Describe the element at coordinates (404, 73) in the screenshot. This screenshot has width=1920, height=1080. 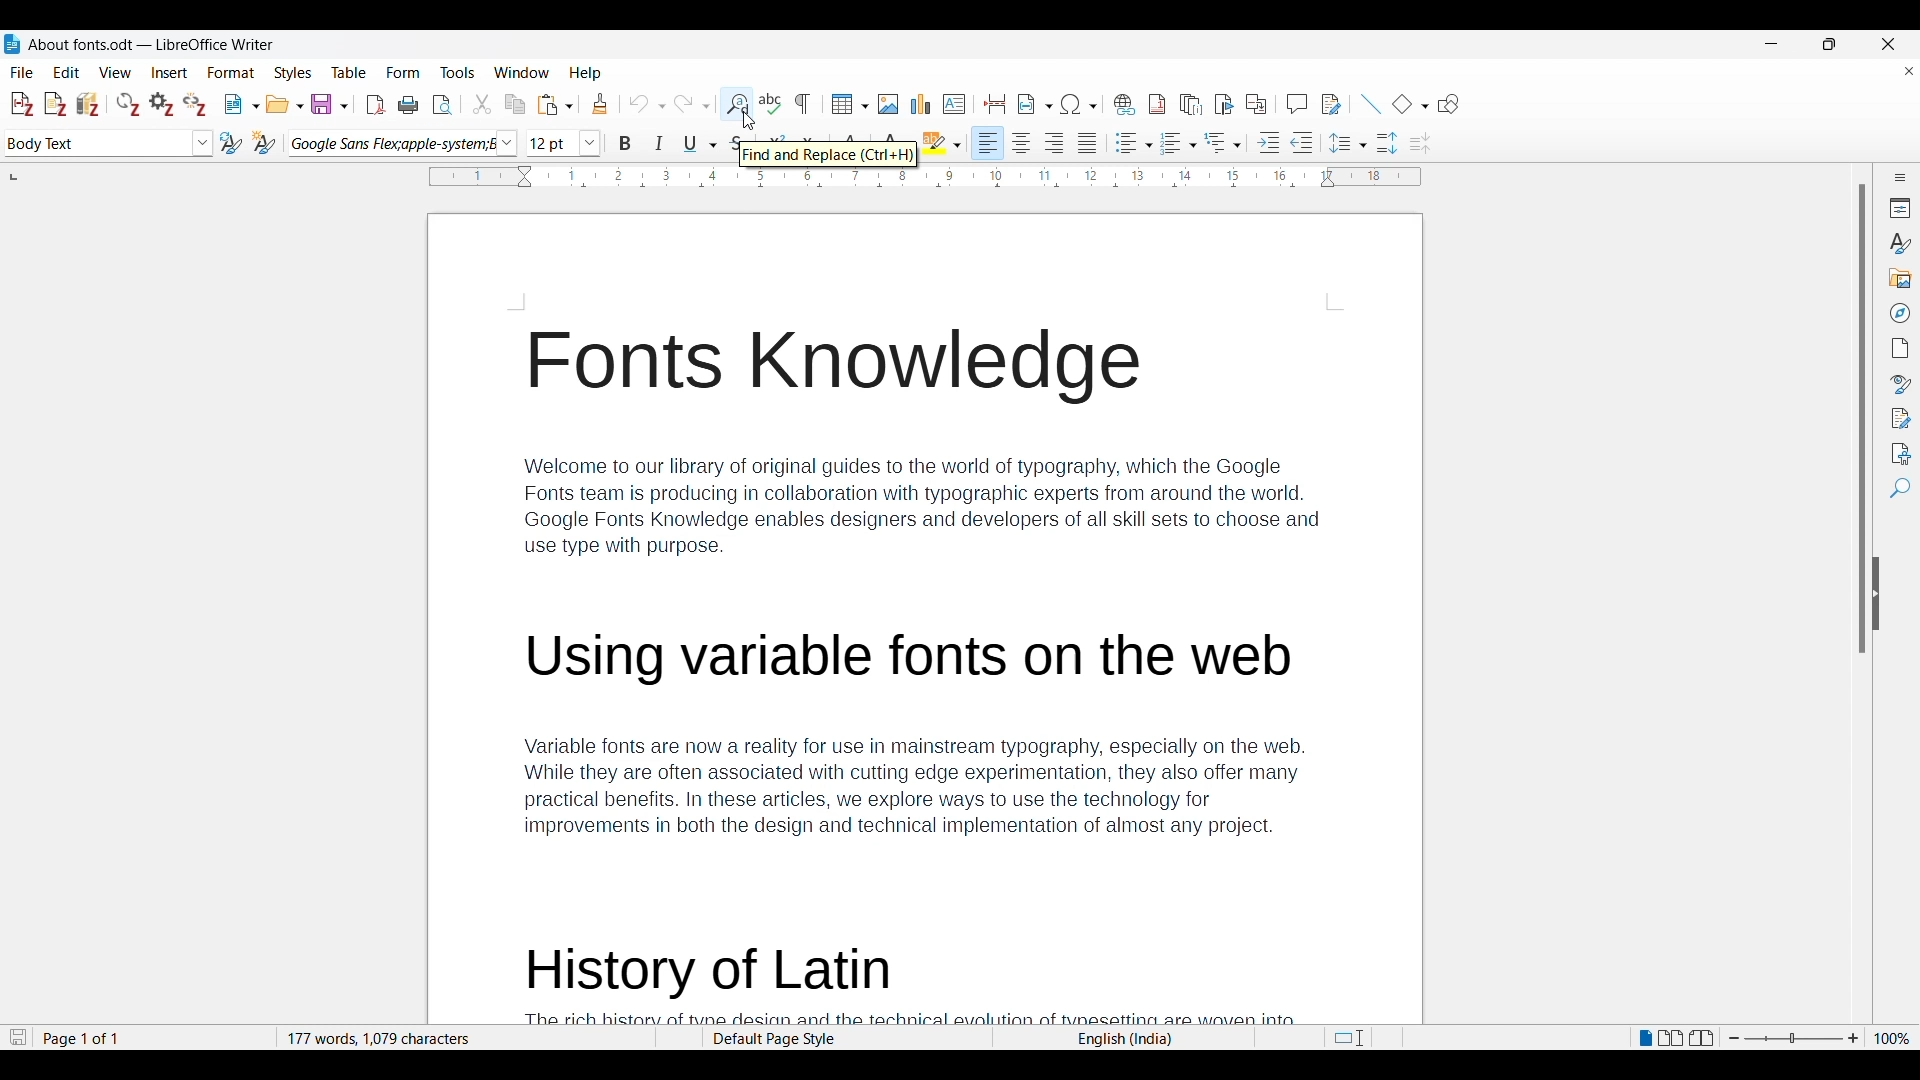
I see `Form menu` at that location.